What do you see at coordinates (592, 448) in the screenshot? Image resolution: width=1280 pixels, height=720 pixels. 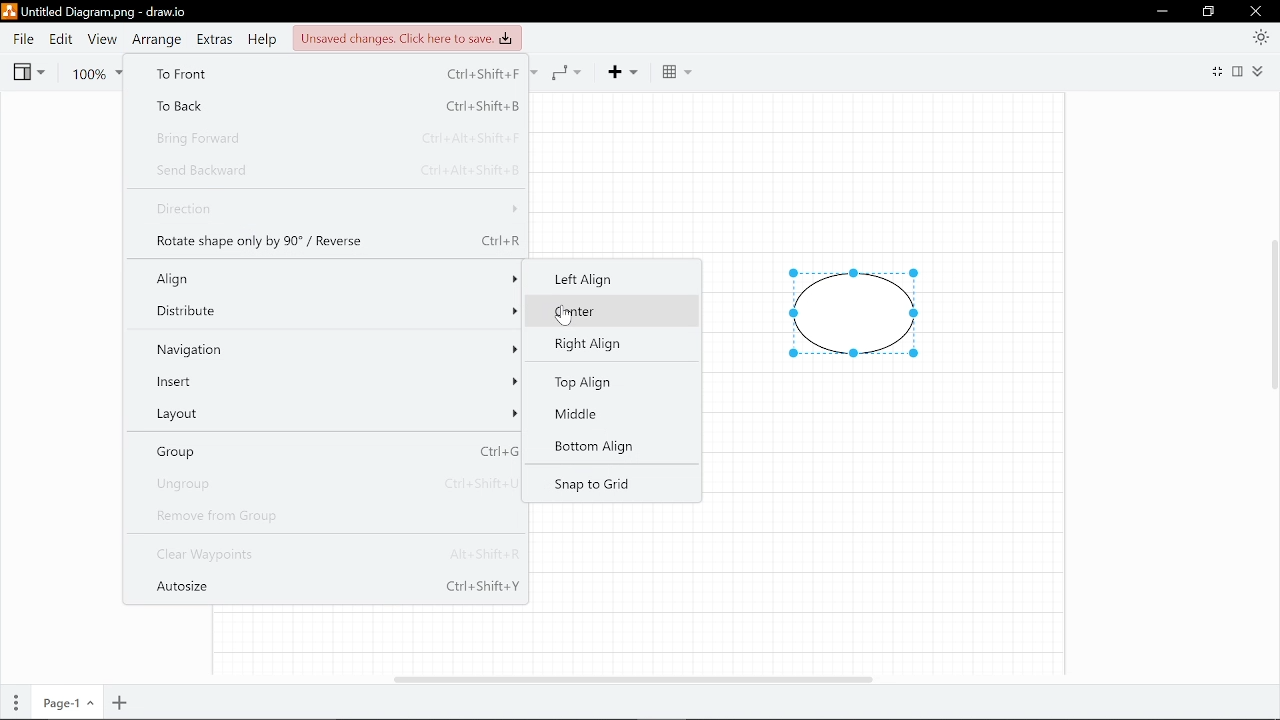 I see `Bottom align` at bounding box center [592, 448].